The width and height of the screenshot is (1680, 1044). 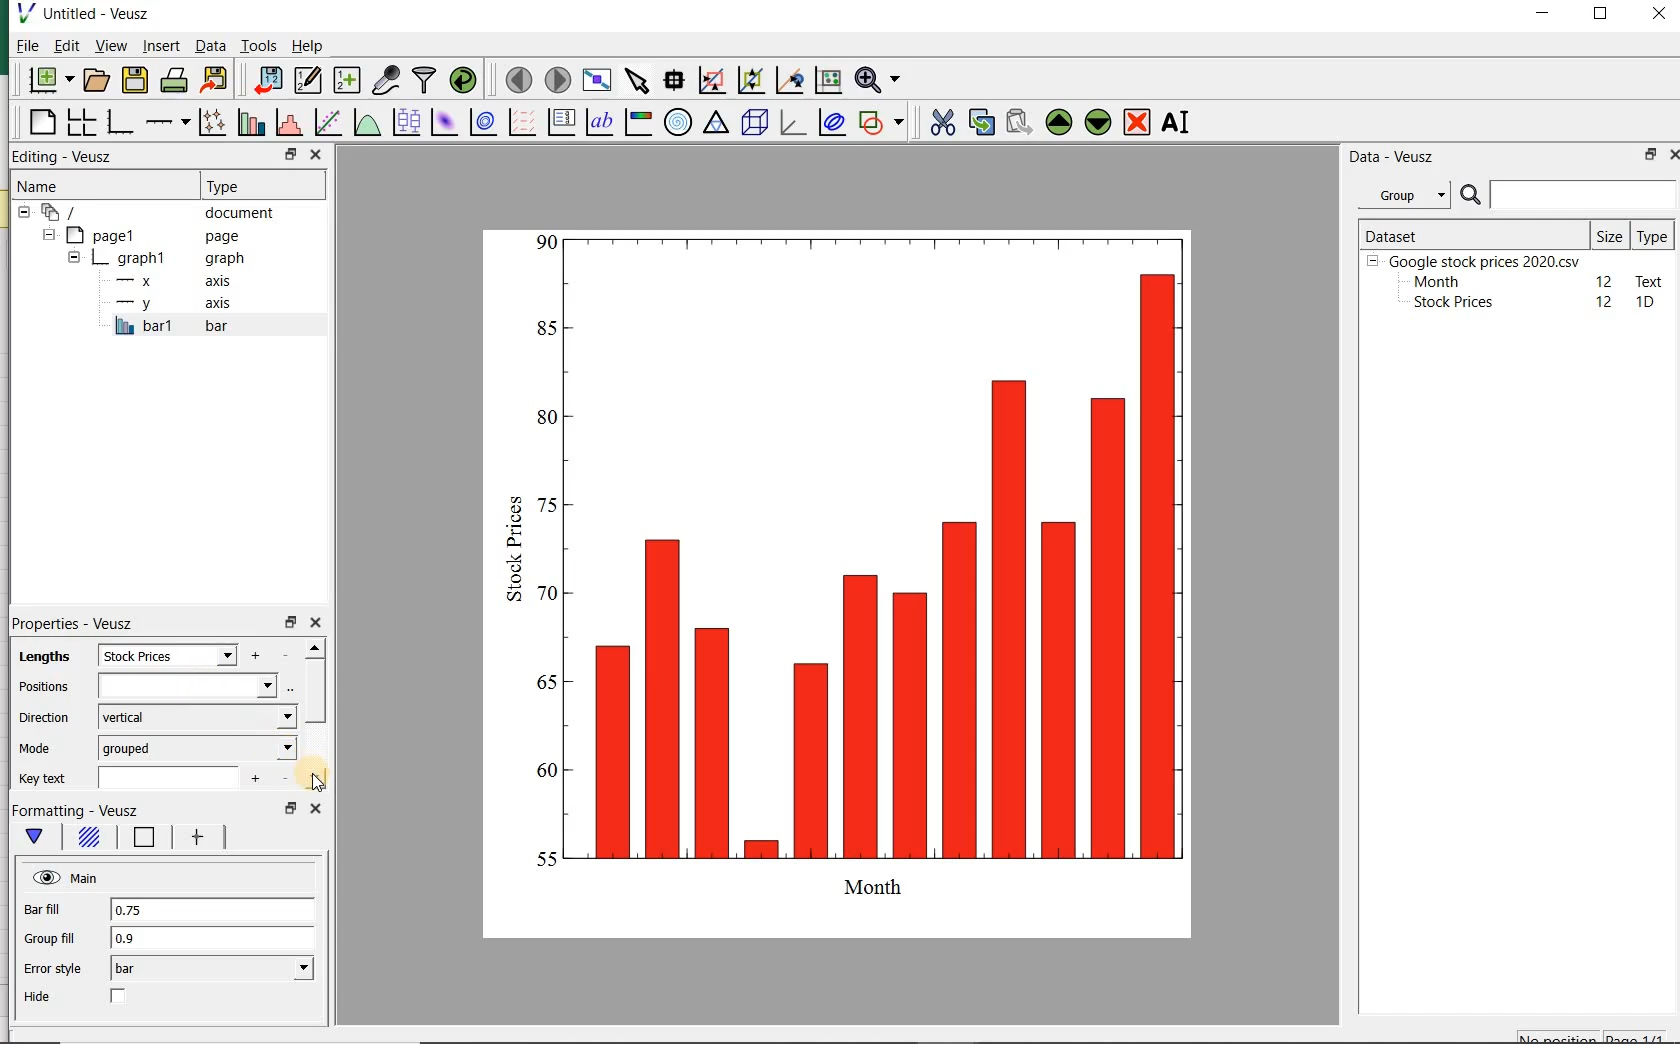 What do you see at coordinates (165, 282) in the screenshot?
I see `x axis` at bounding box center [165, 282].